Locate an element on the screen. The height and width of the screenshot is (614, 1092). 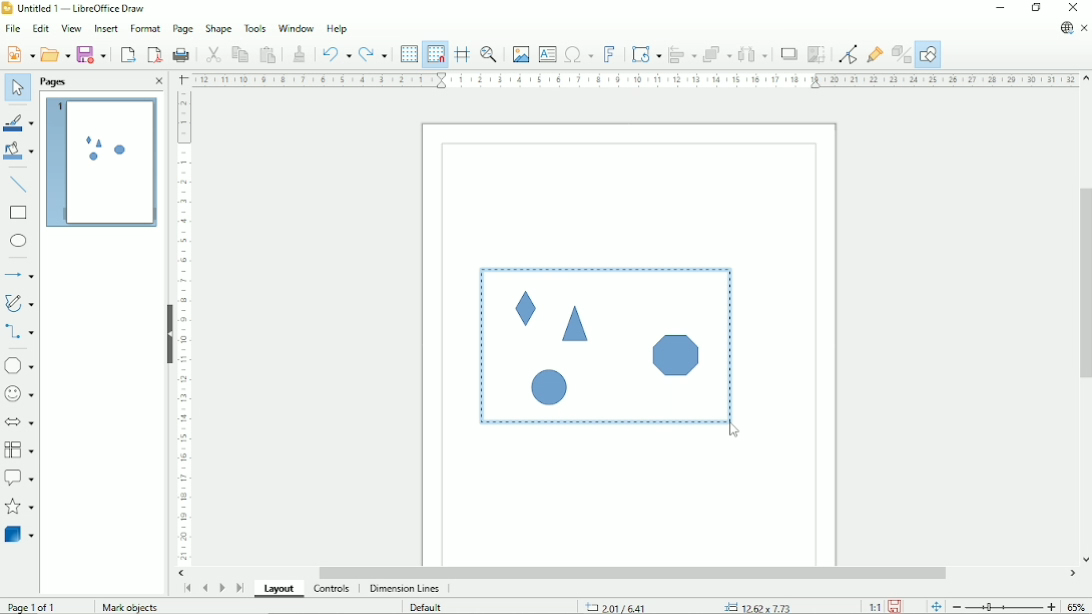
Help is located at coordinates (337, 29).